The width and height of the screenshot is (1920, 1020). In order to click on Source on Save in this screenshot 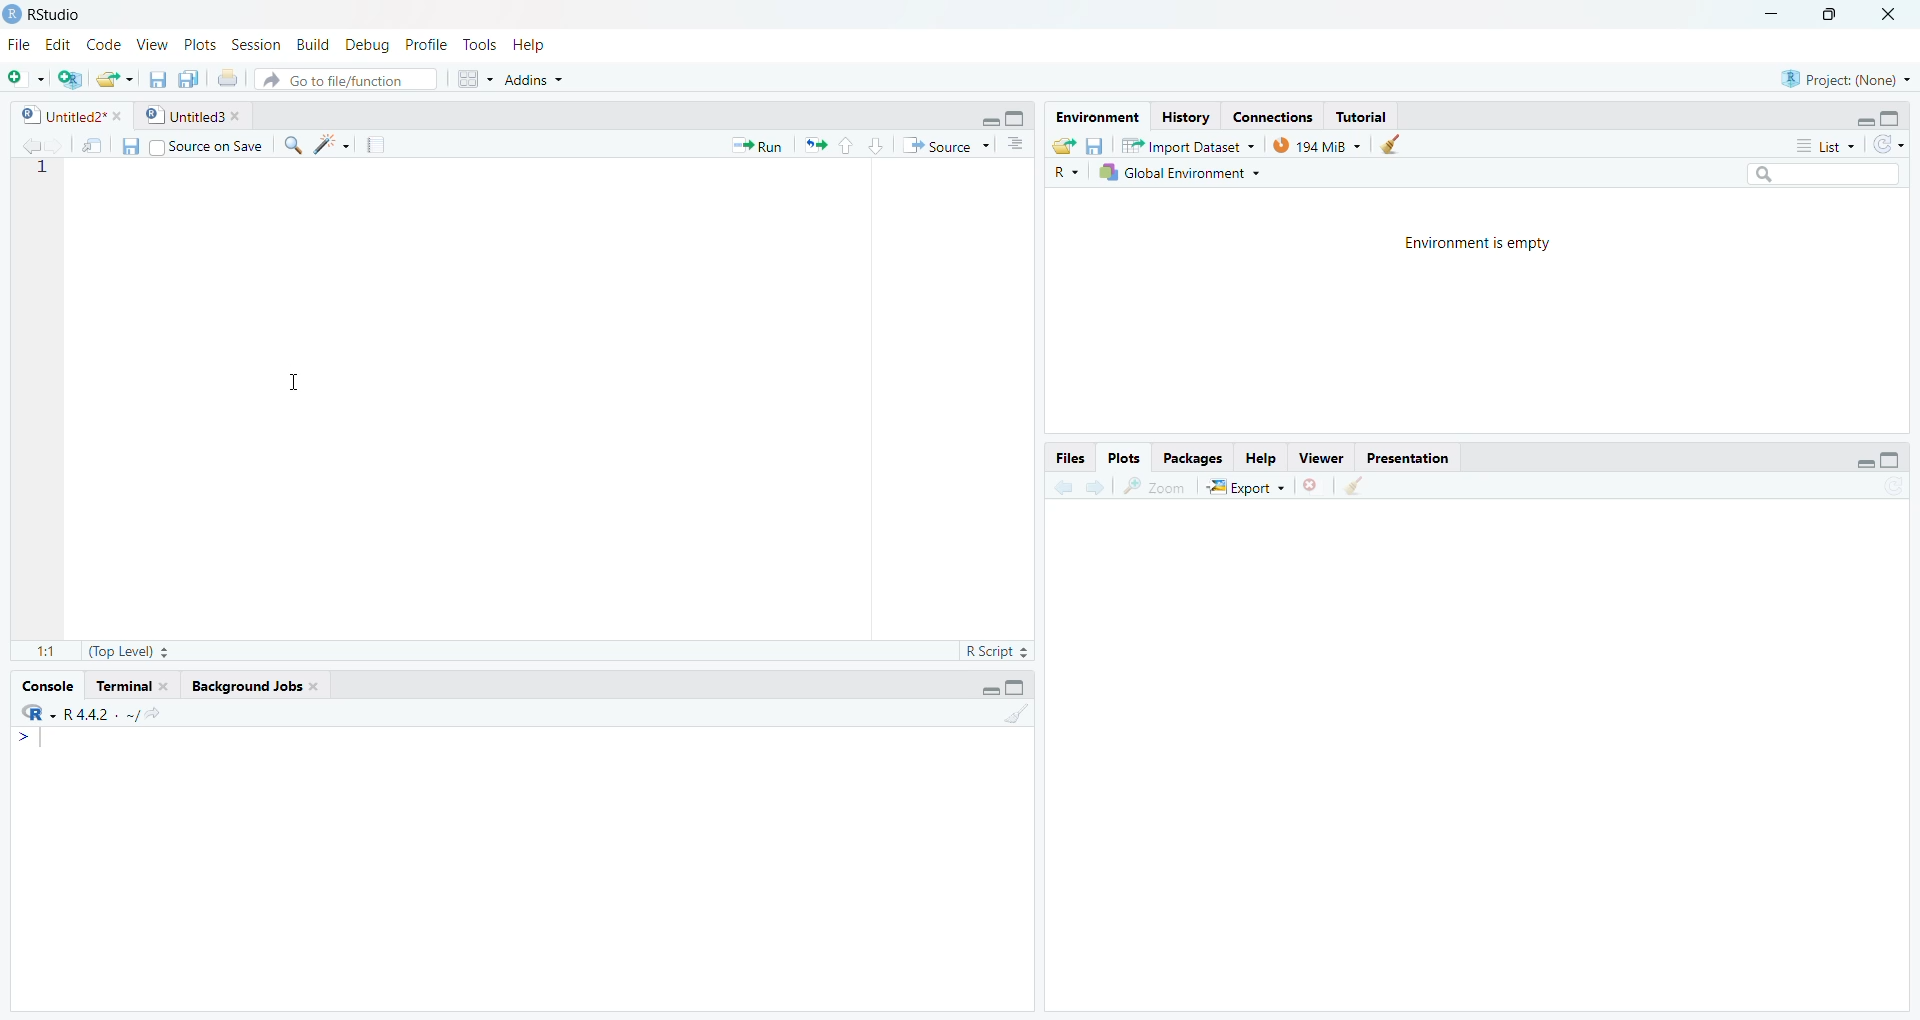, I will do `click(192, 146)`.